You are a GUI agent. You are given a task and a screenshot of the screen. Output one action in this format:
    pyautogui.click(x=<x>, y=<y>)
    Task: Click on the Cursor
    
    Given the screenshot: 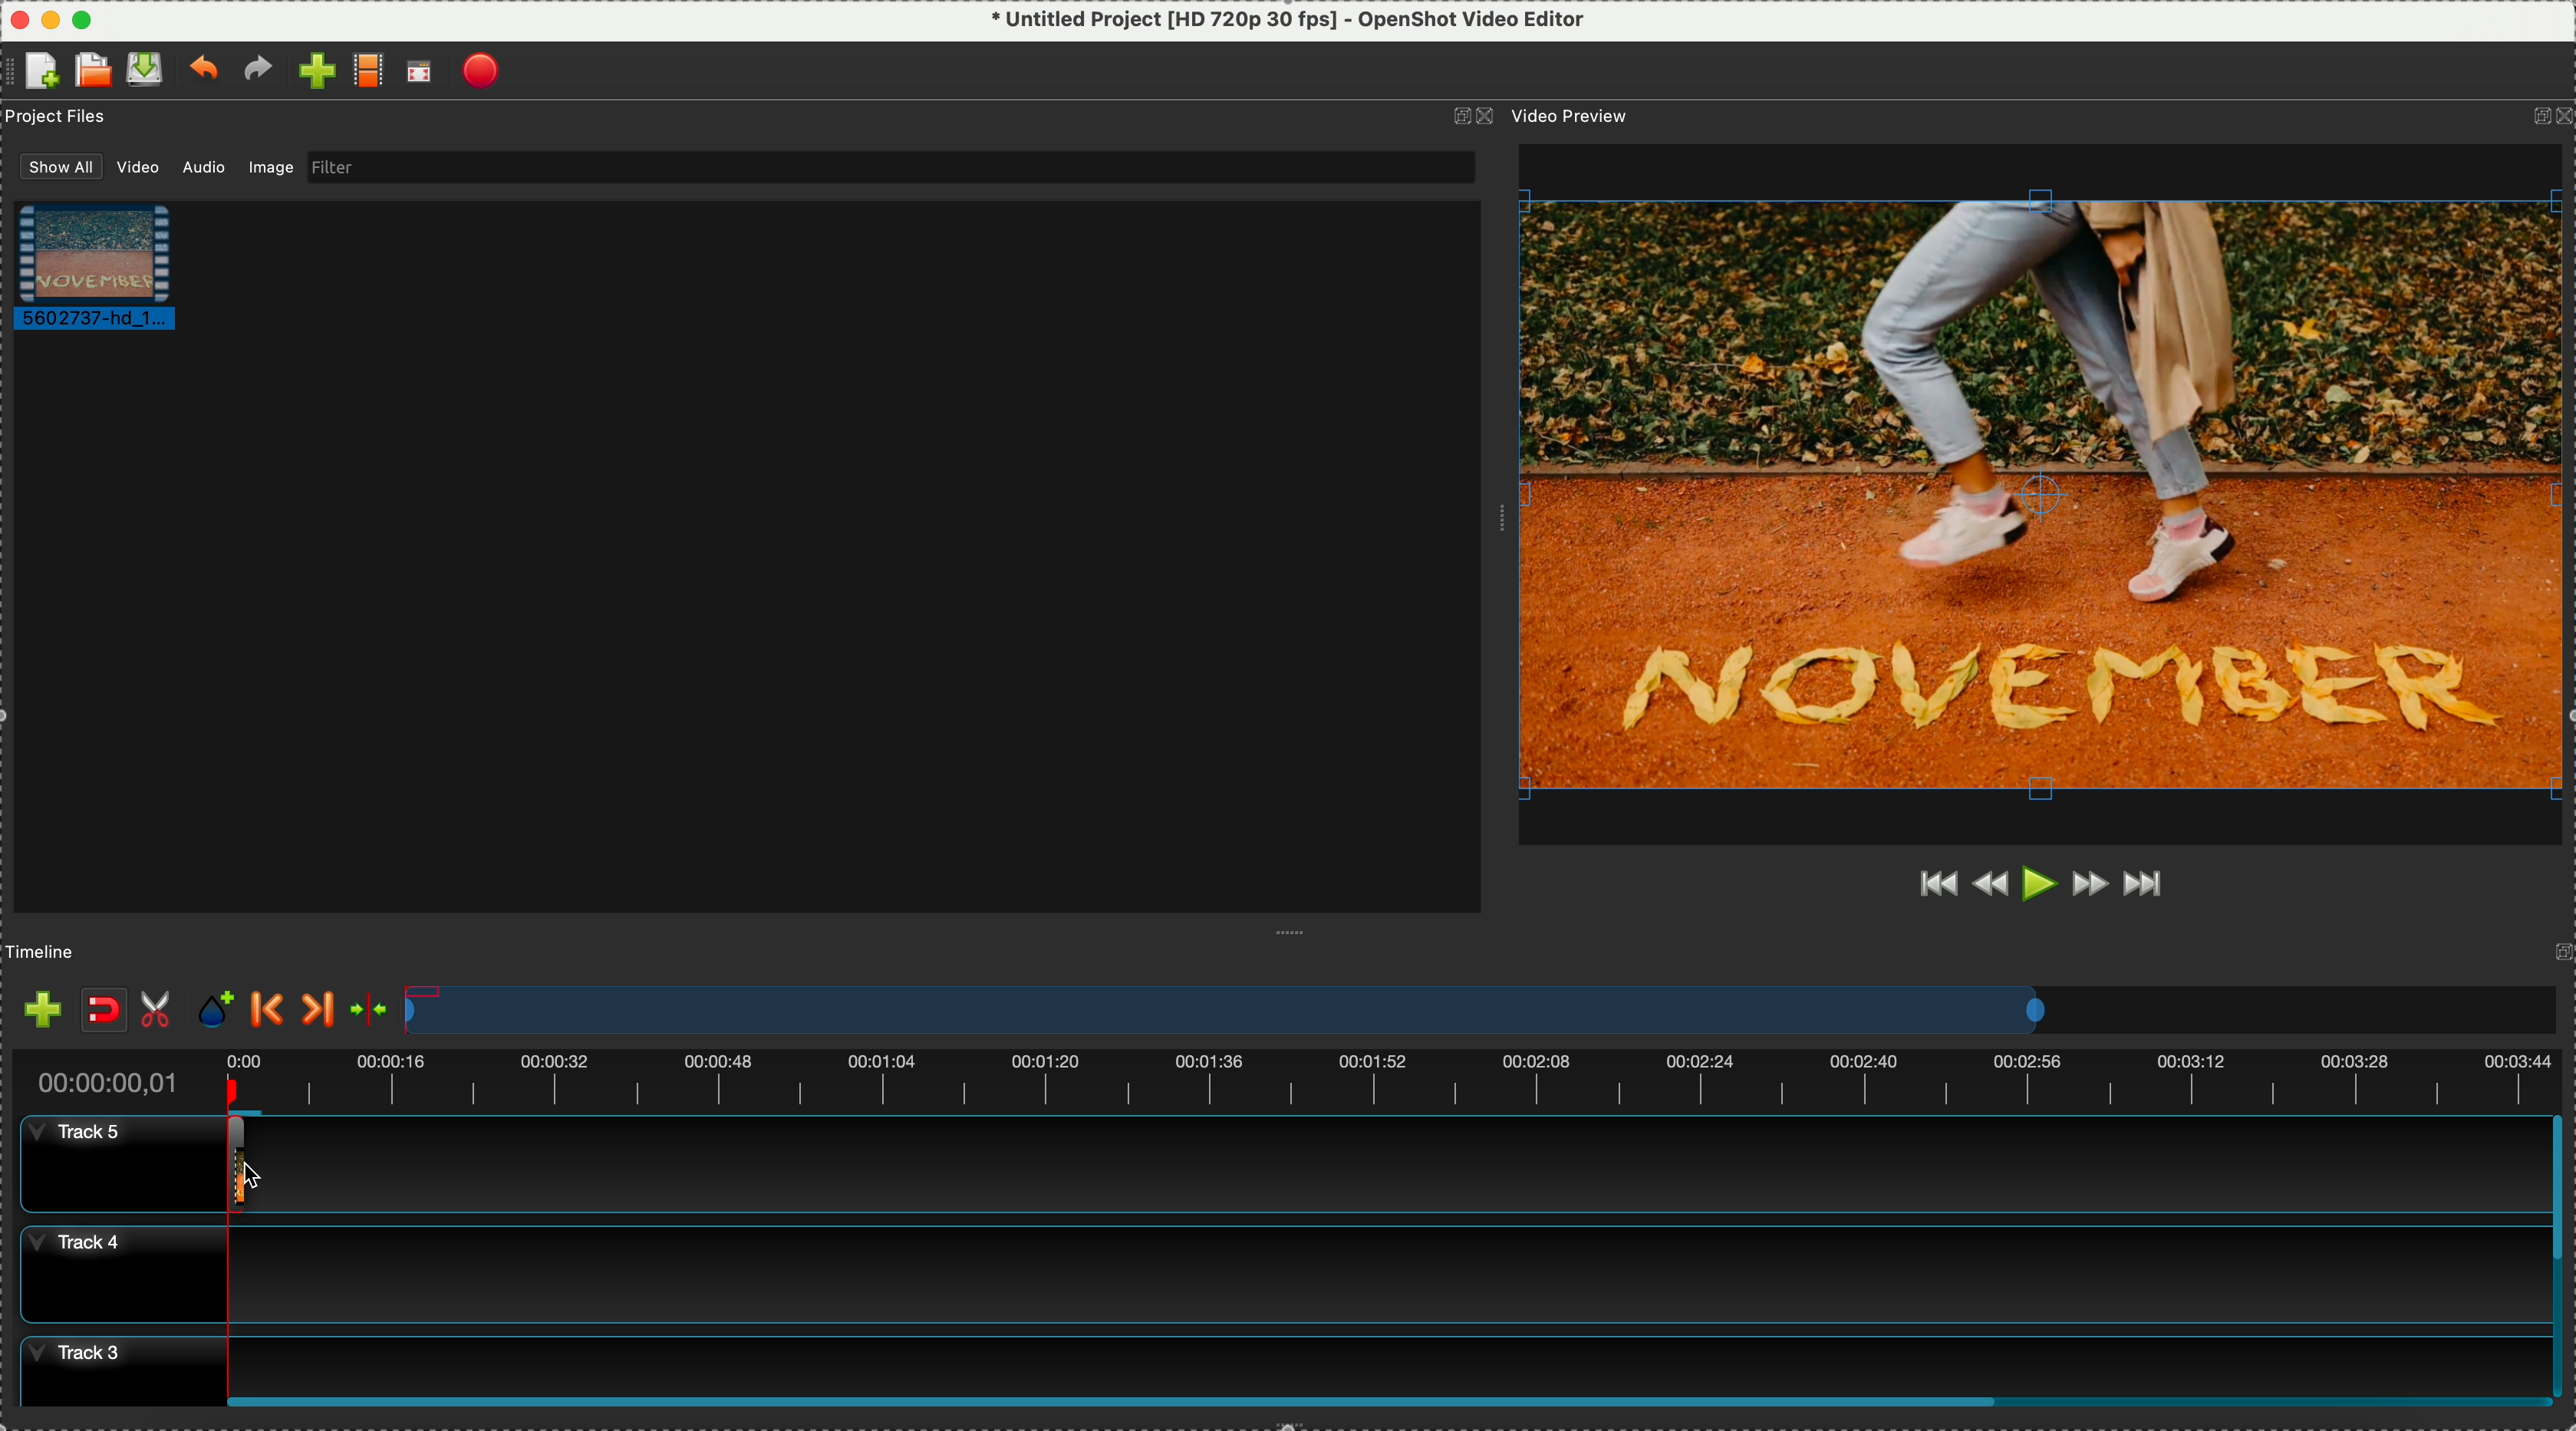 What is the action you would take?
    pyautogui.click(x=228, y=1166)
    